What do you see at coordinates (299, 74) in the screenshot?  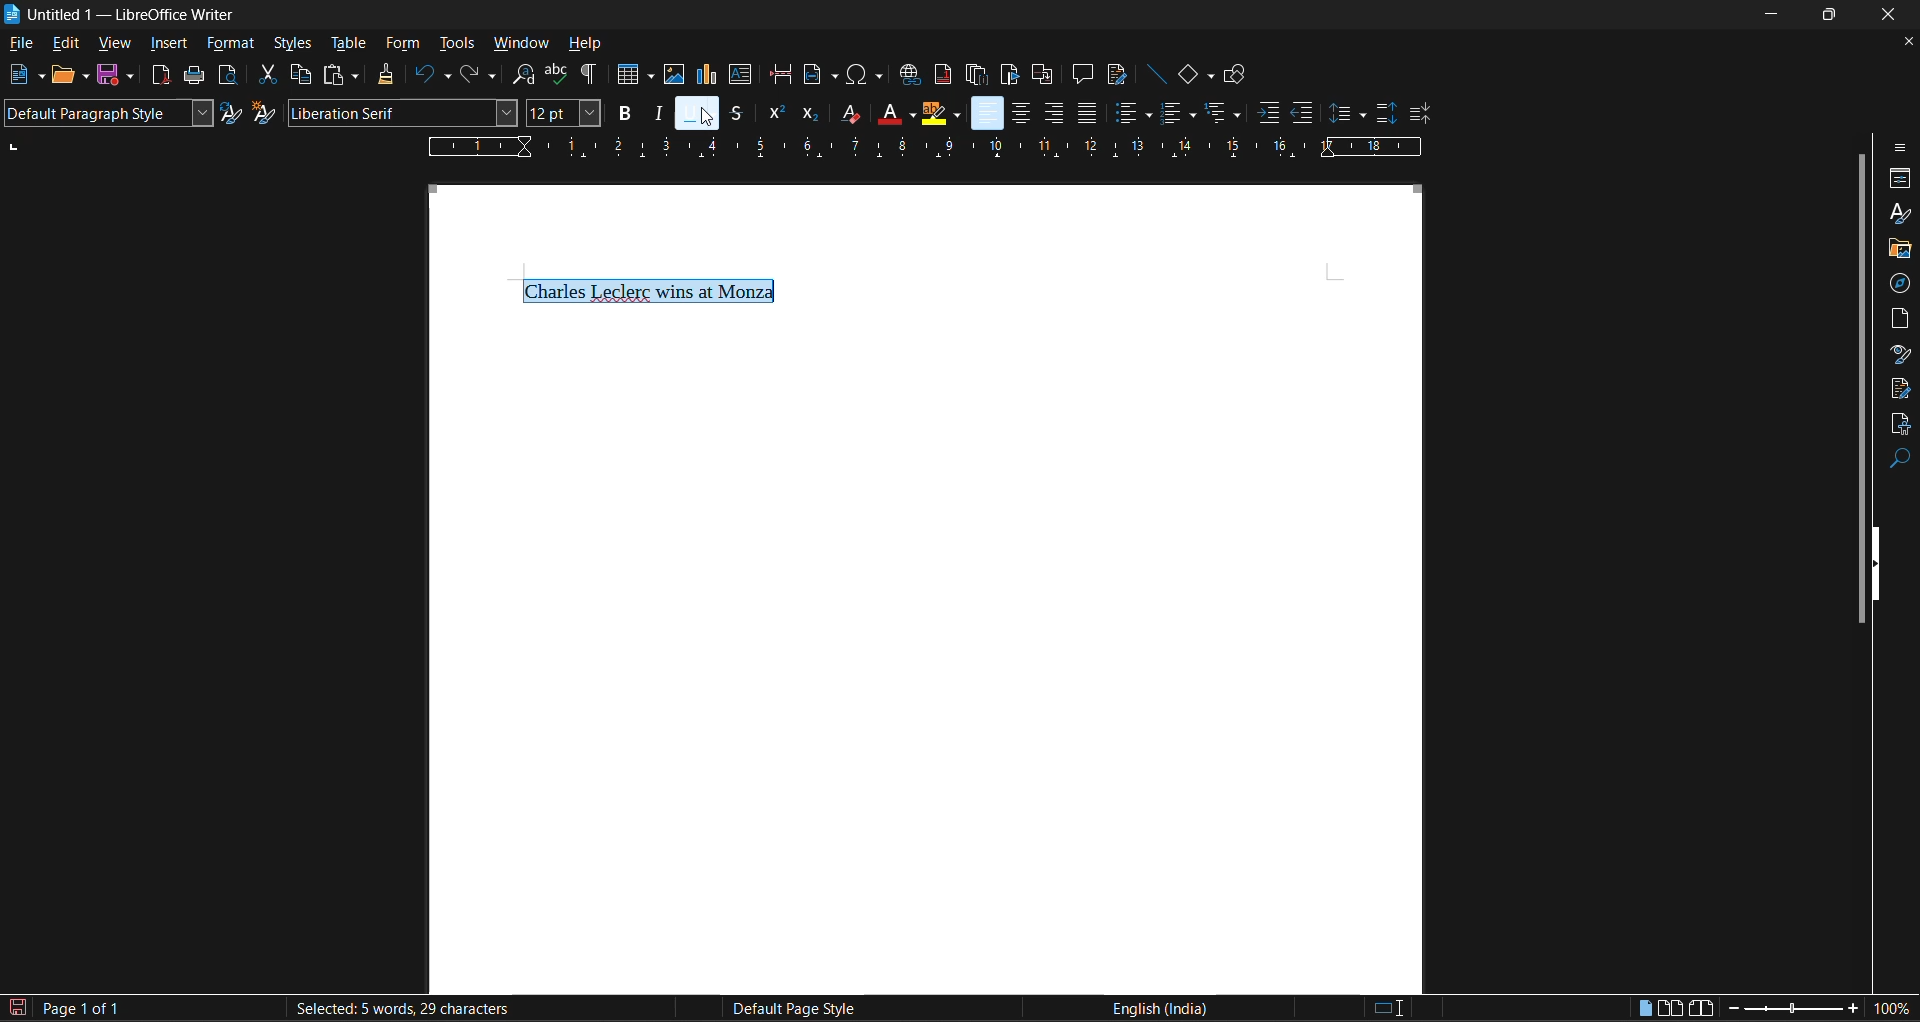 I see `copy` at bounding box center [299, 74].